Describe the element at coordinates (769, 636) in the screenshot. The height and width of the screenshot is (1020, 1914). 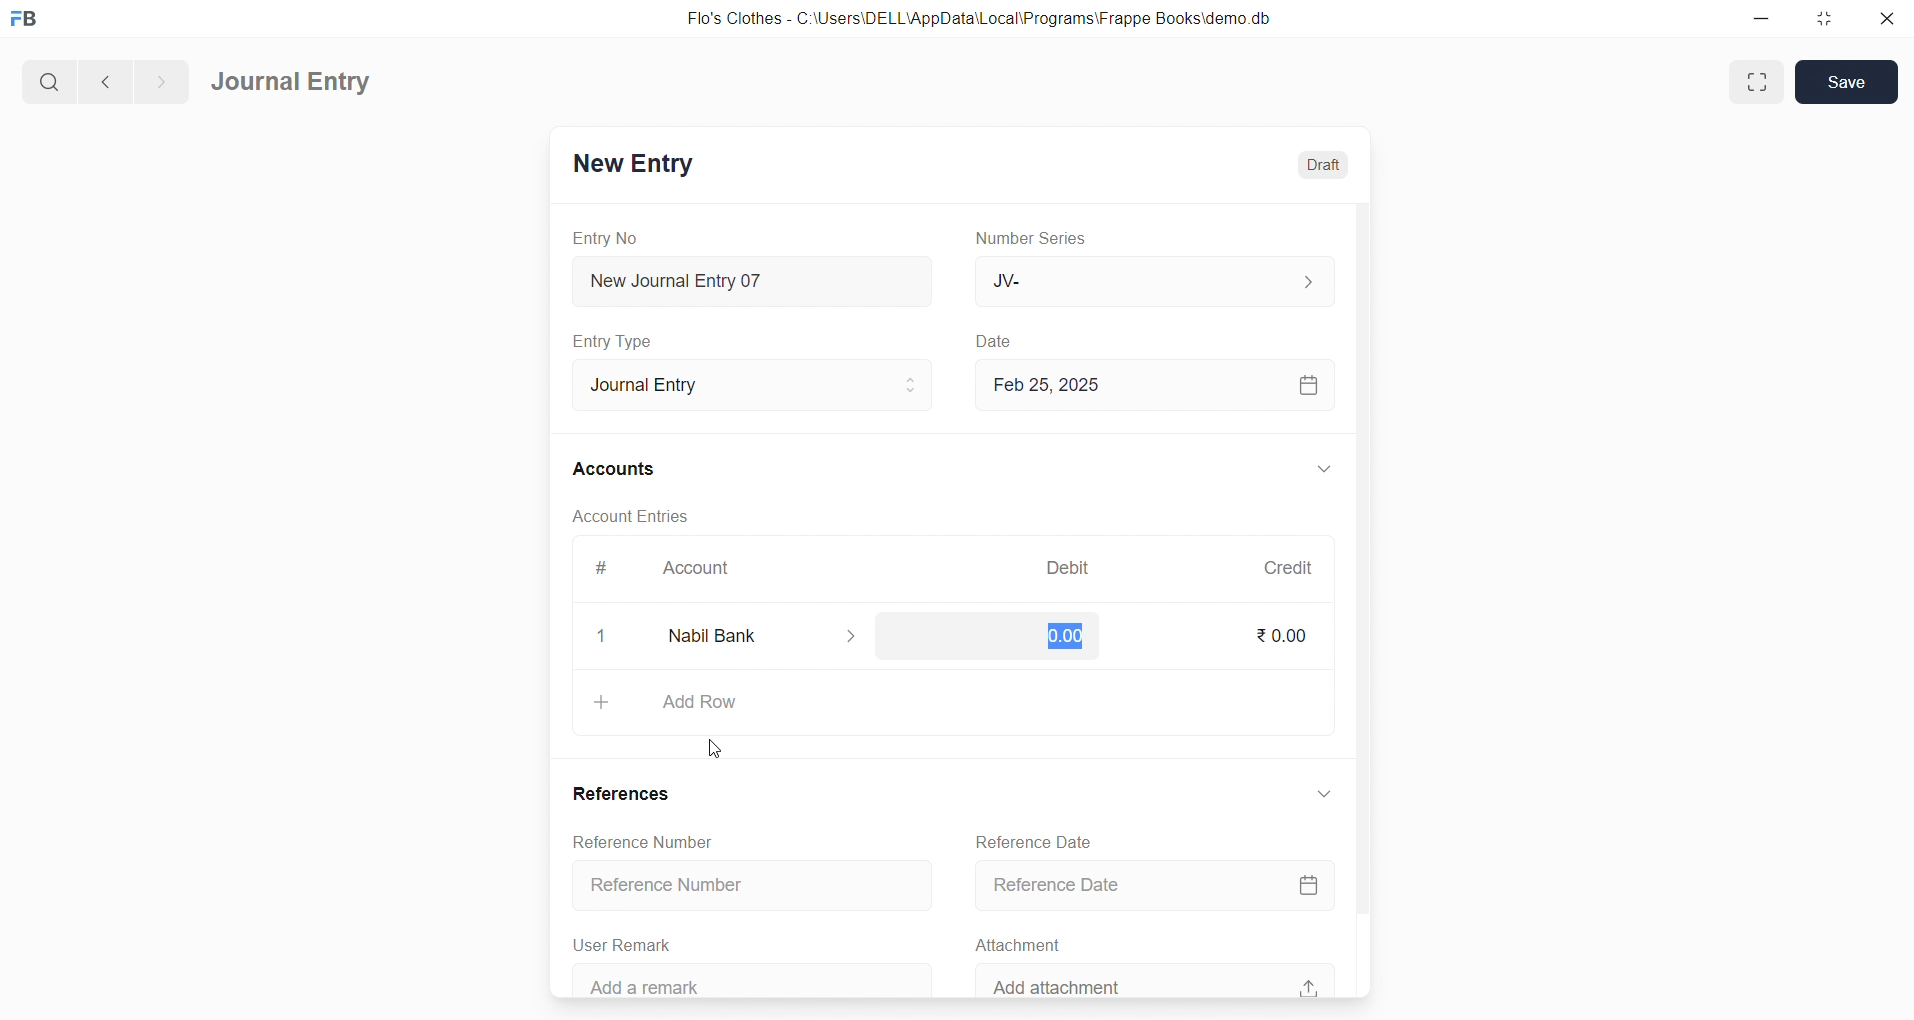
I see `Nabil Bank` at that location.